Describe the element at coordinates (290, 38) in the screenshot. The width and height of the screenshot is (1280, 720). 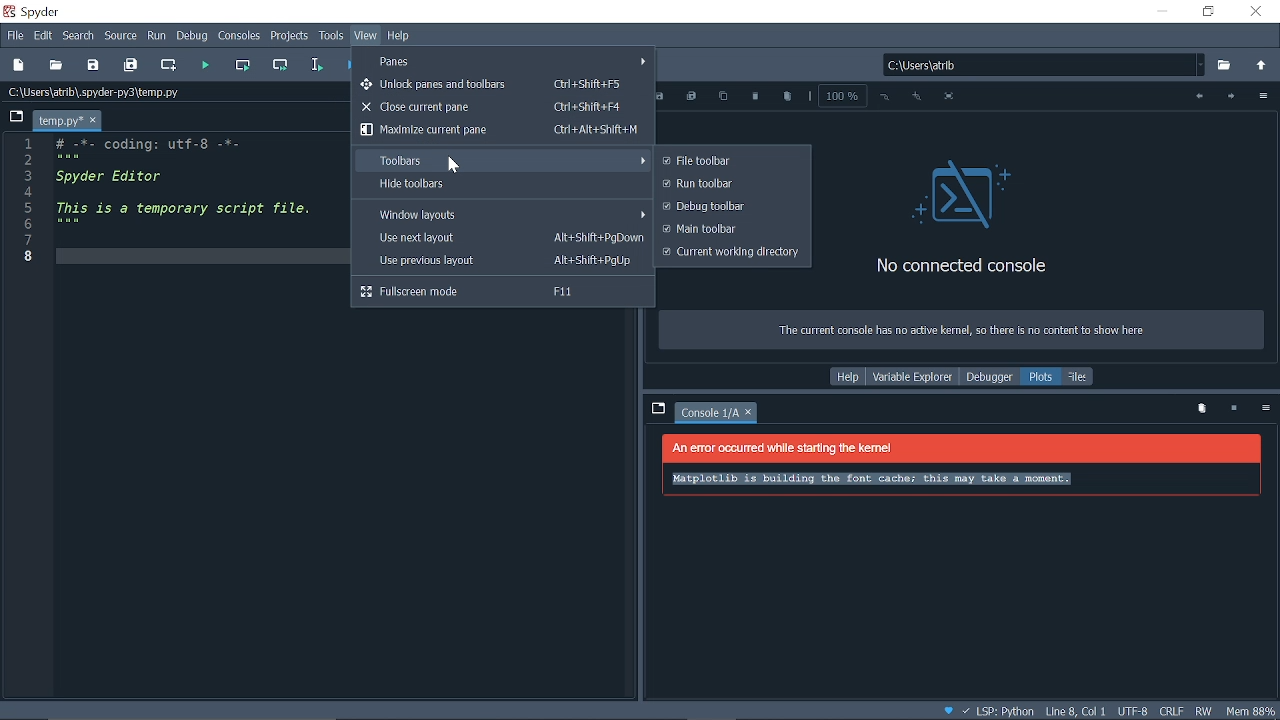
I see `Projects` at that location.